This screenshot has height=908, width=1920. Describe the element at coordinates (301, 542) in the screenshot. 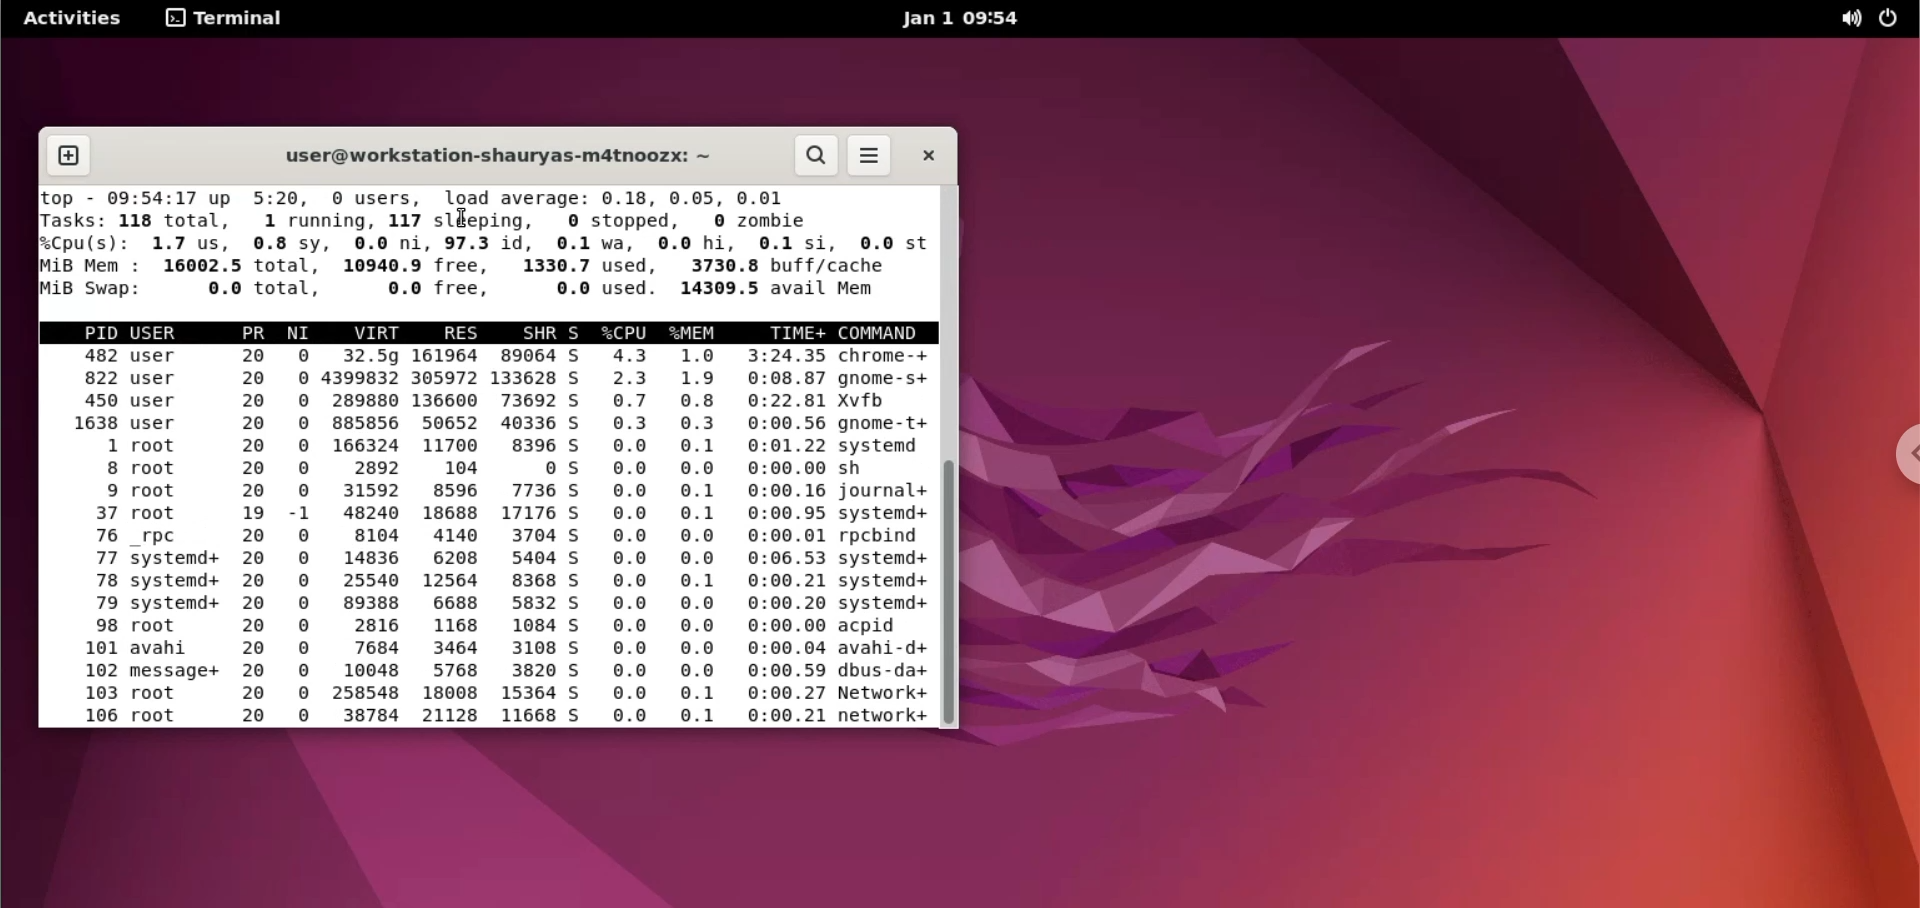

I see `NI` at that location.